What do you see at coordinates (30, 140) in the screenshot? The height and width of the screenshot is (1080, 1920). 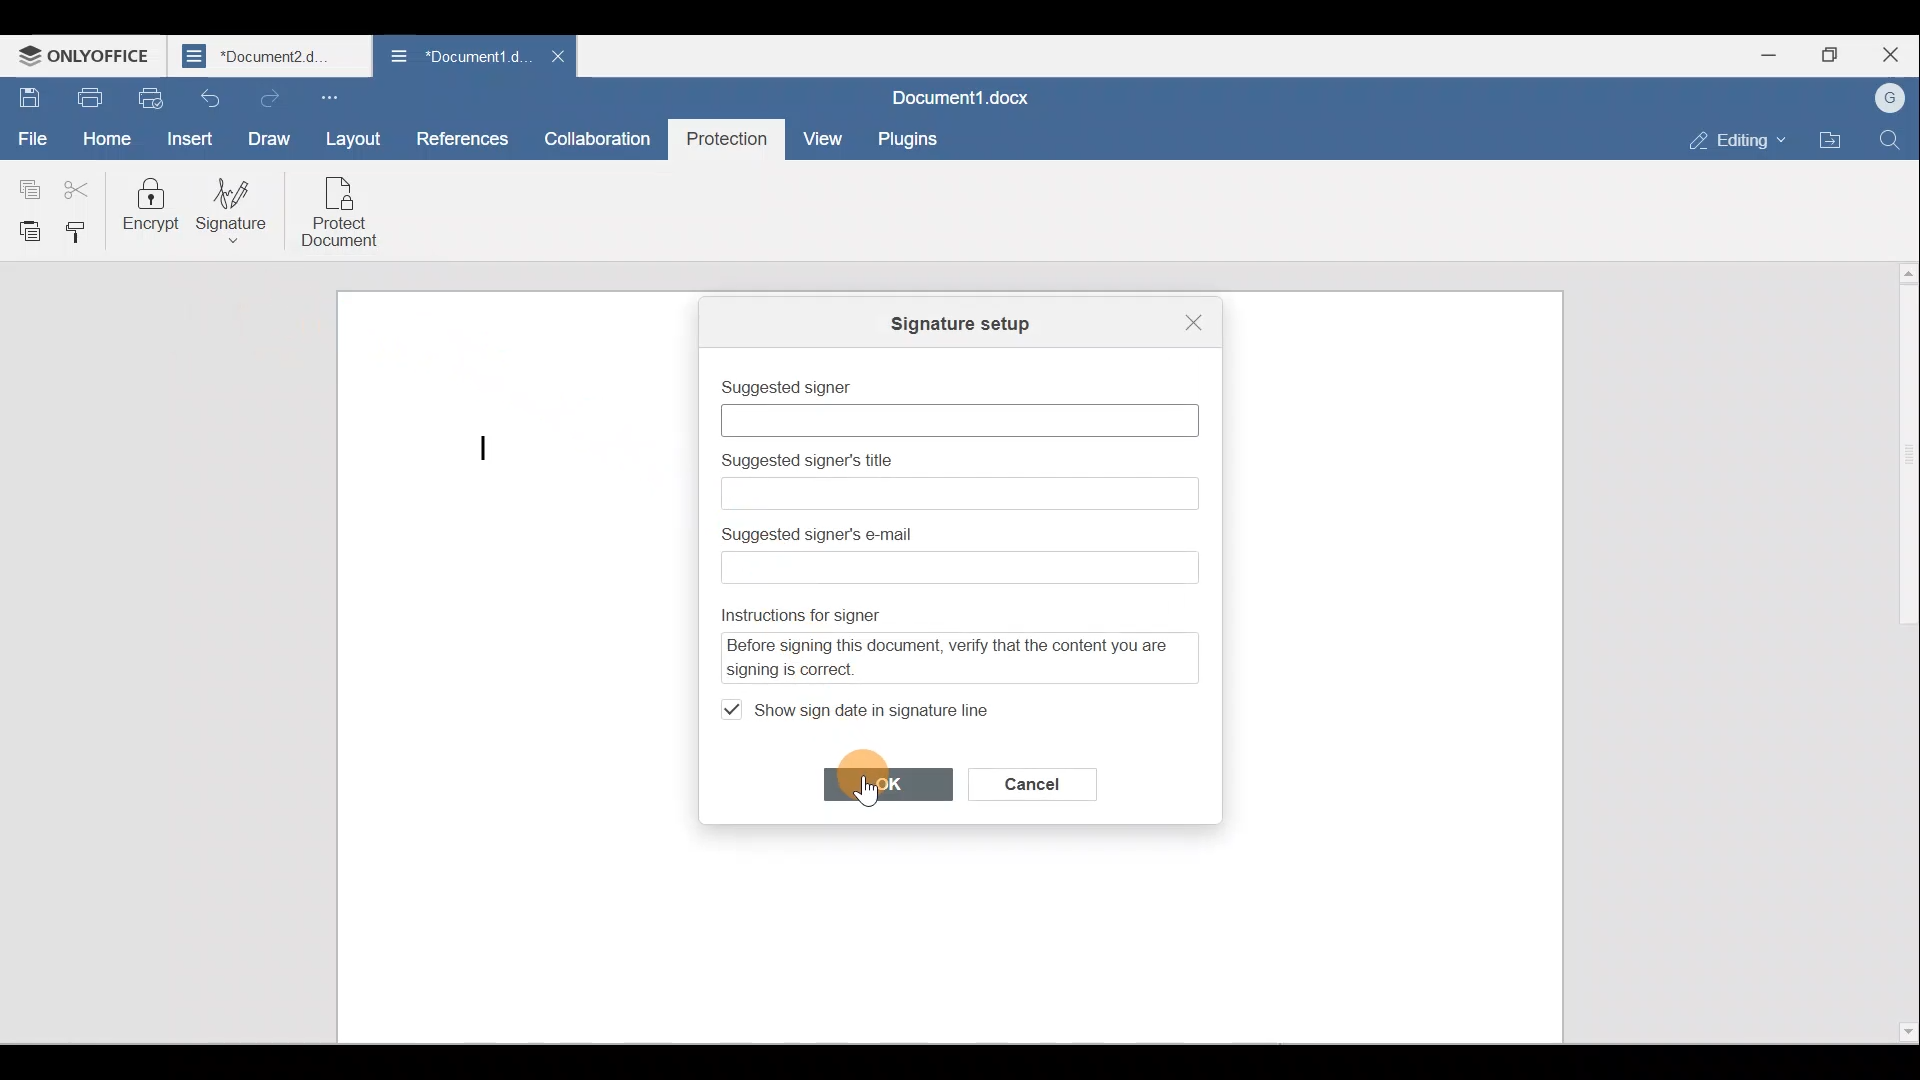 I see `File` at bounding box center [30, 140].